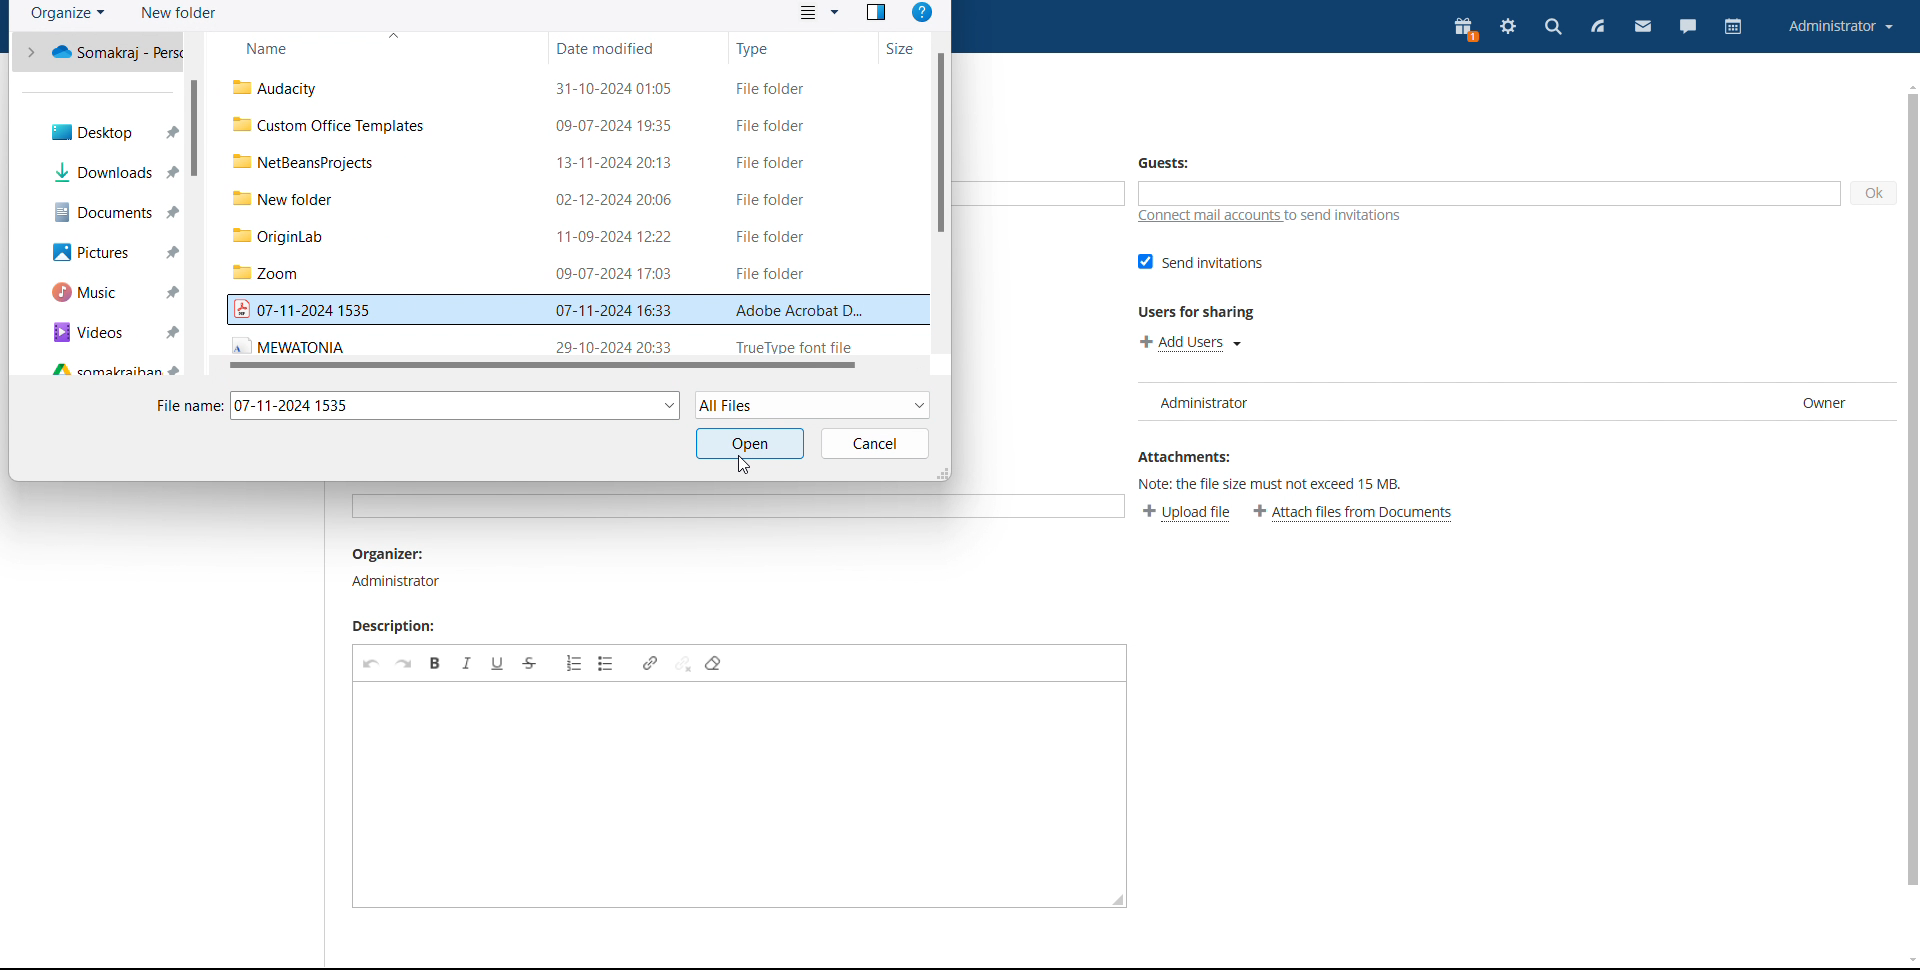  I want to click on mail, so click(1643, 27).